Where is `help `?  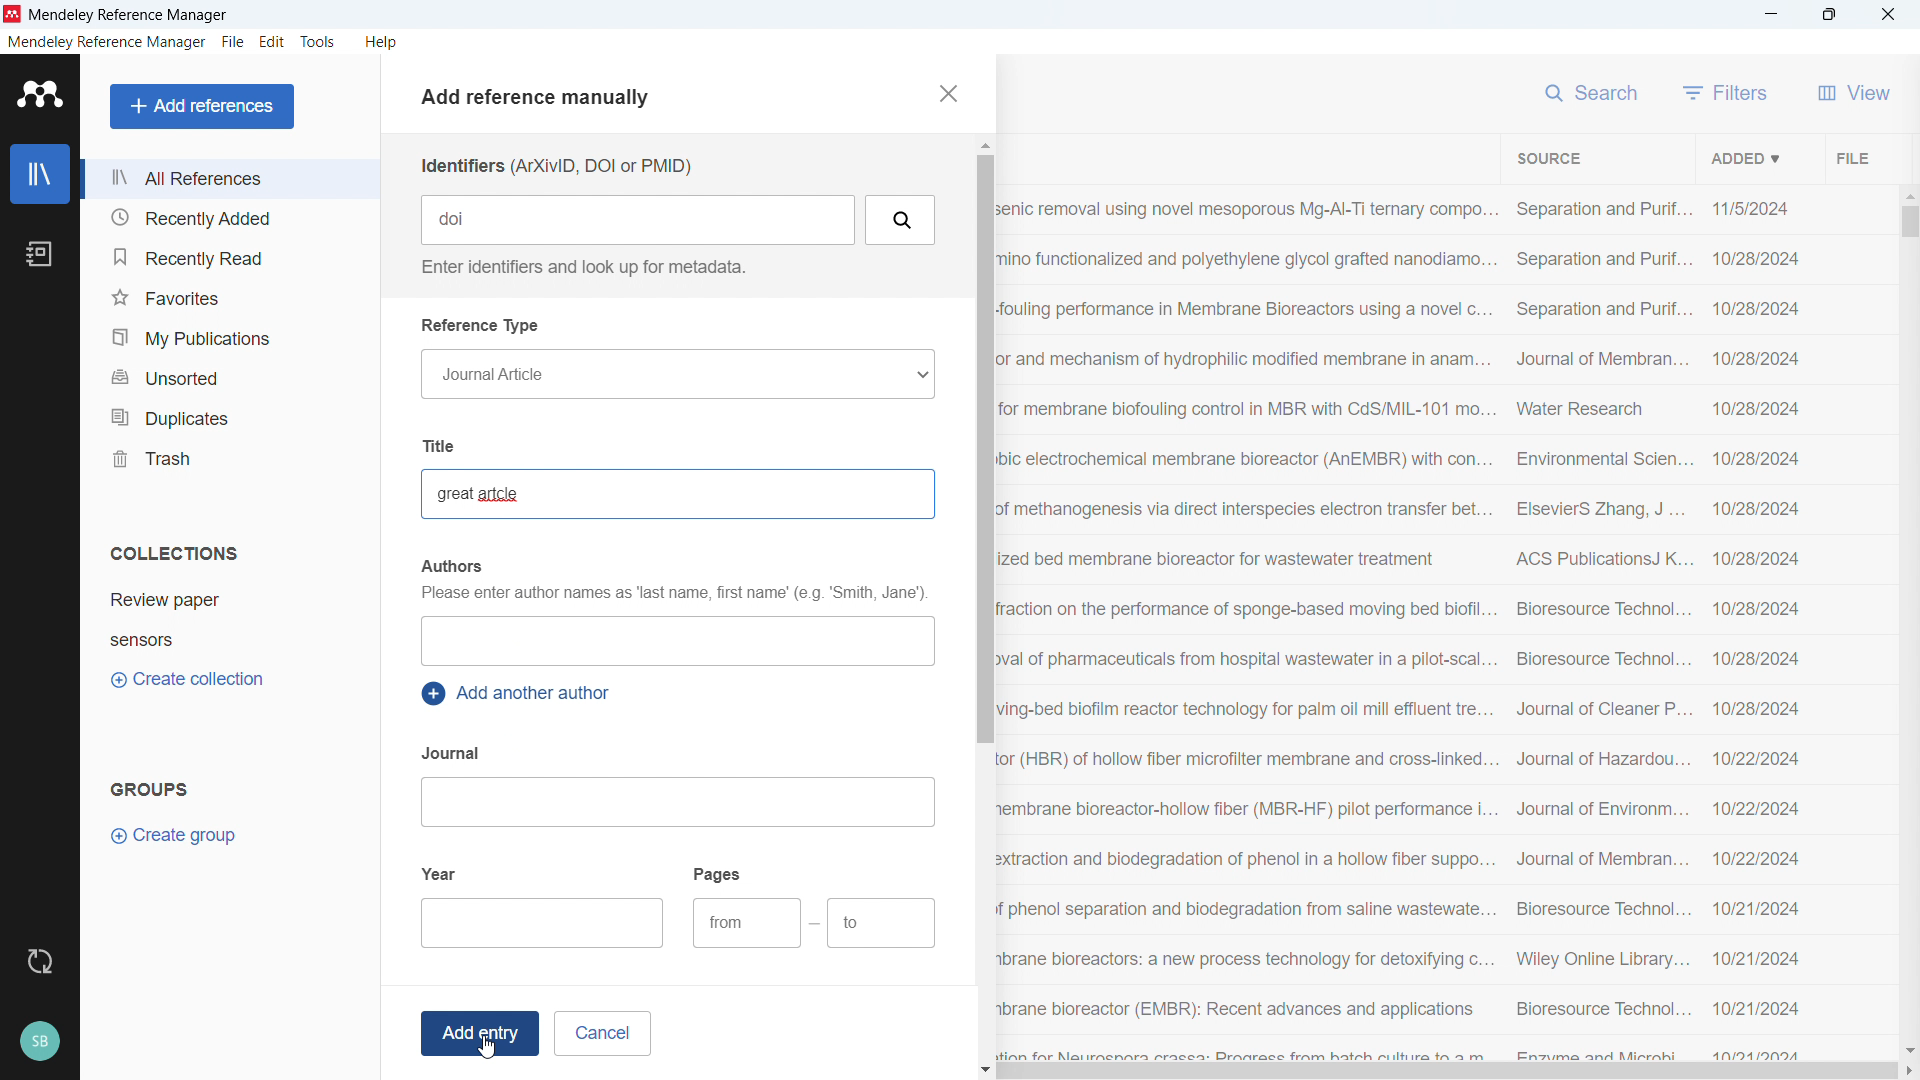
help  is located at coordinates (382, 42).